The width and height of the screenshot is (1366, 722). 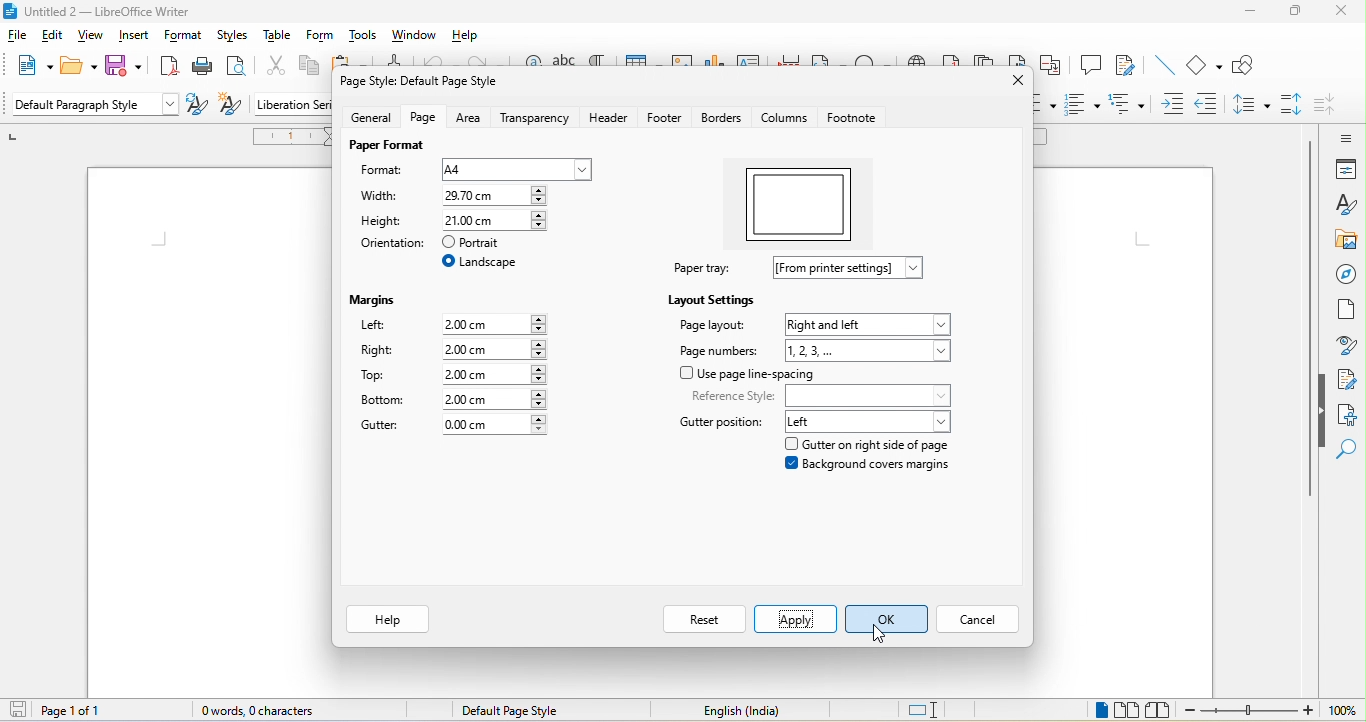 What do you see at coordinates (982, 621) in the screenshot?
I see `cancel` at bounding box center [982, 621].